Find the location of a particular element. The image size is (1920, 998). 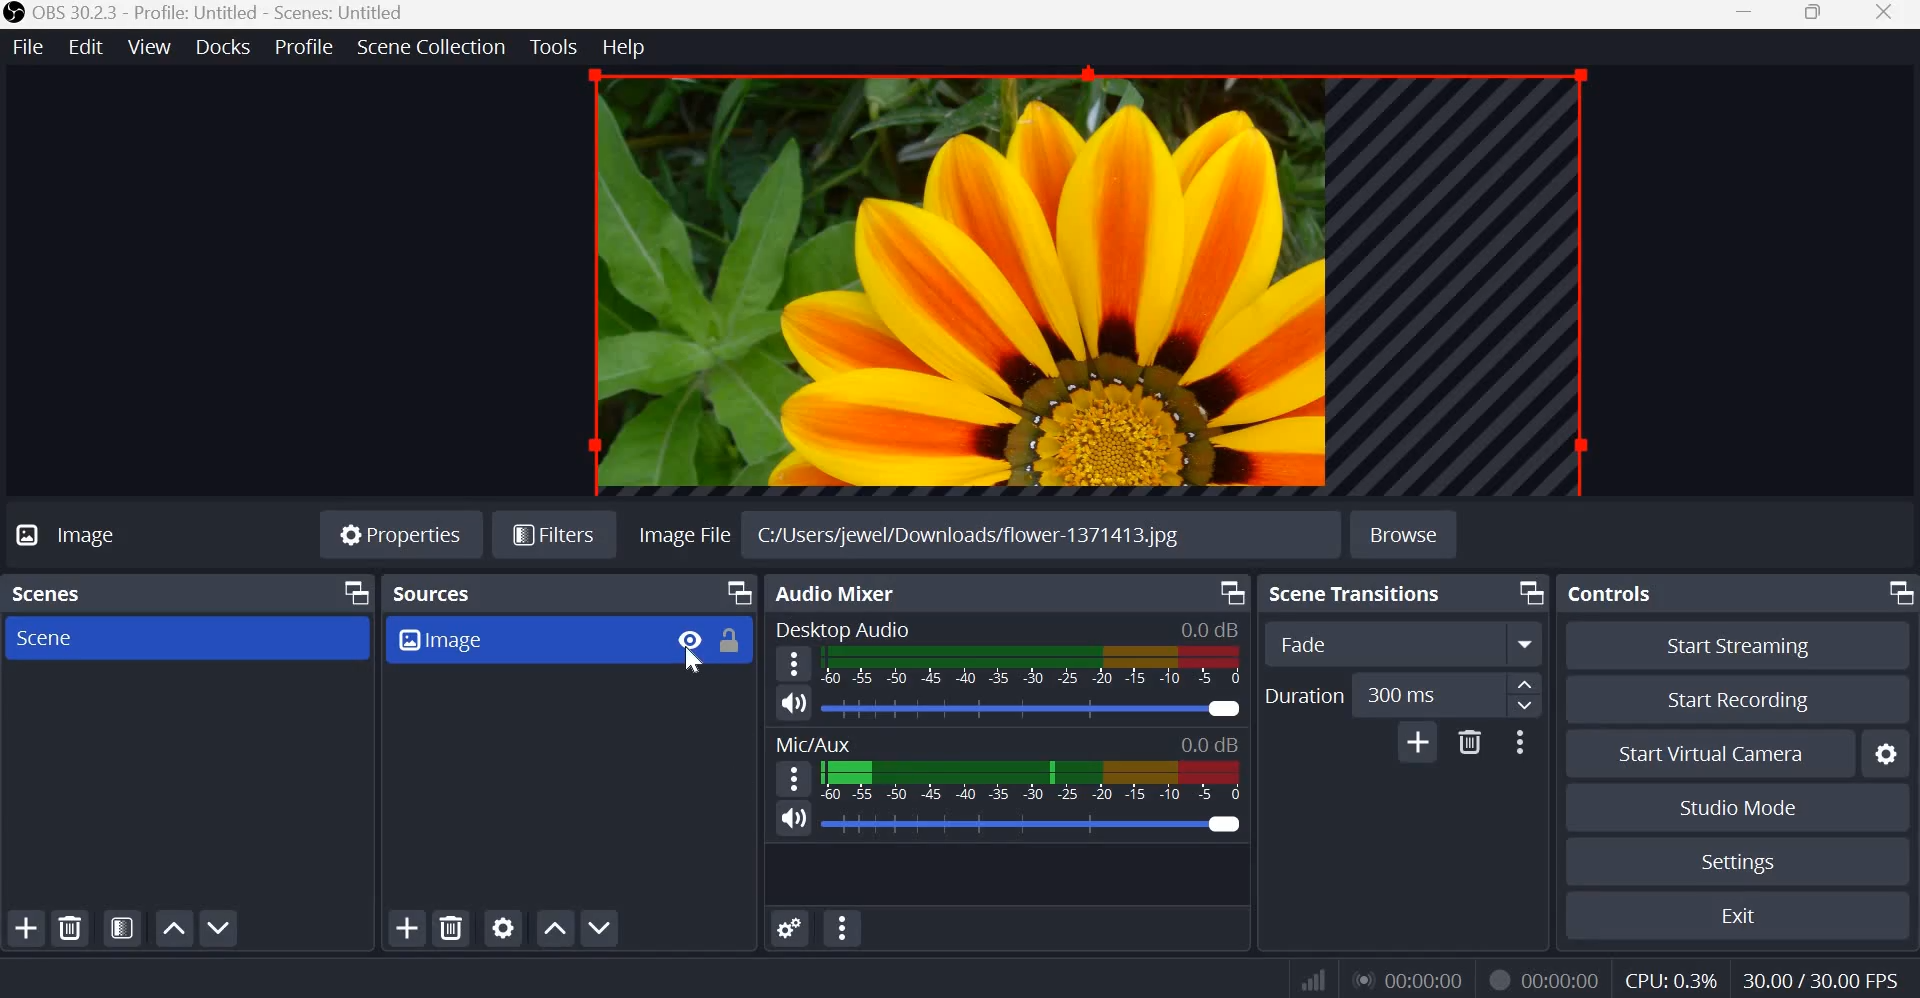

Start Virtual Camera is located at coordinates (1714, 752).